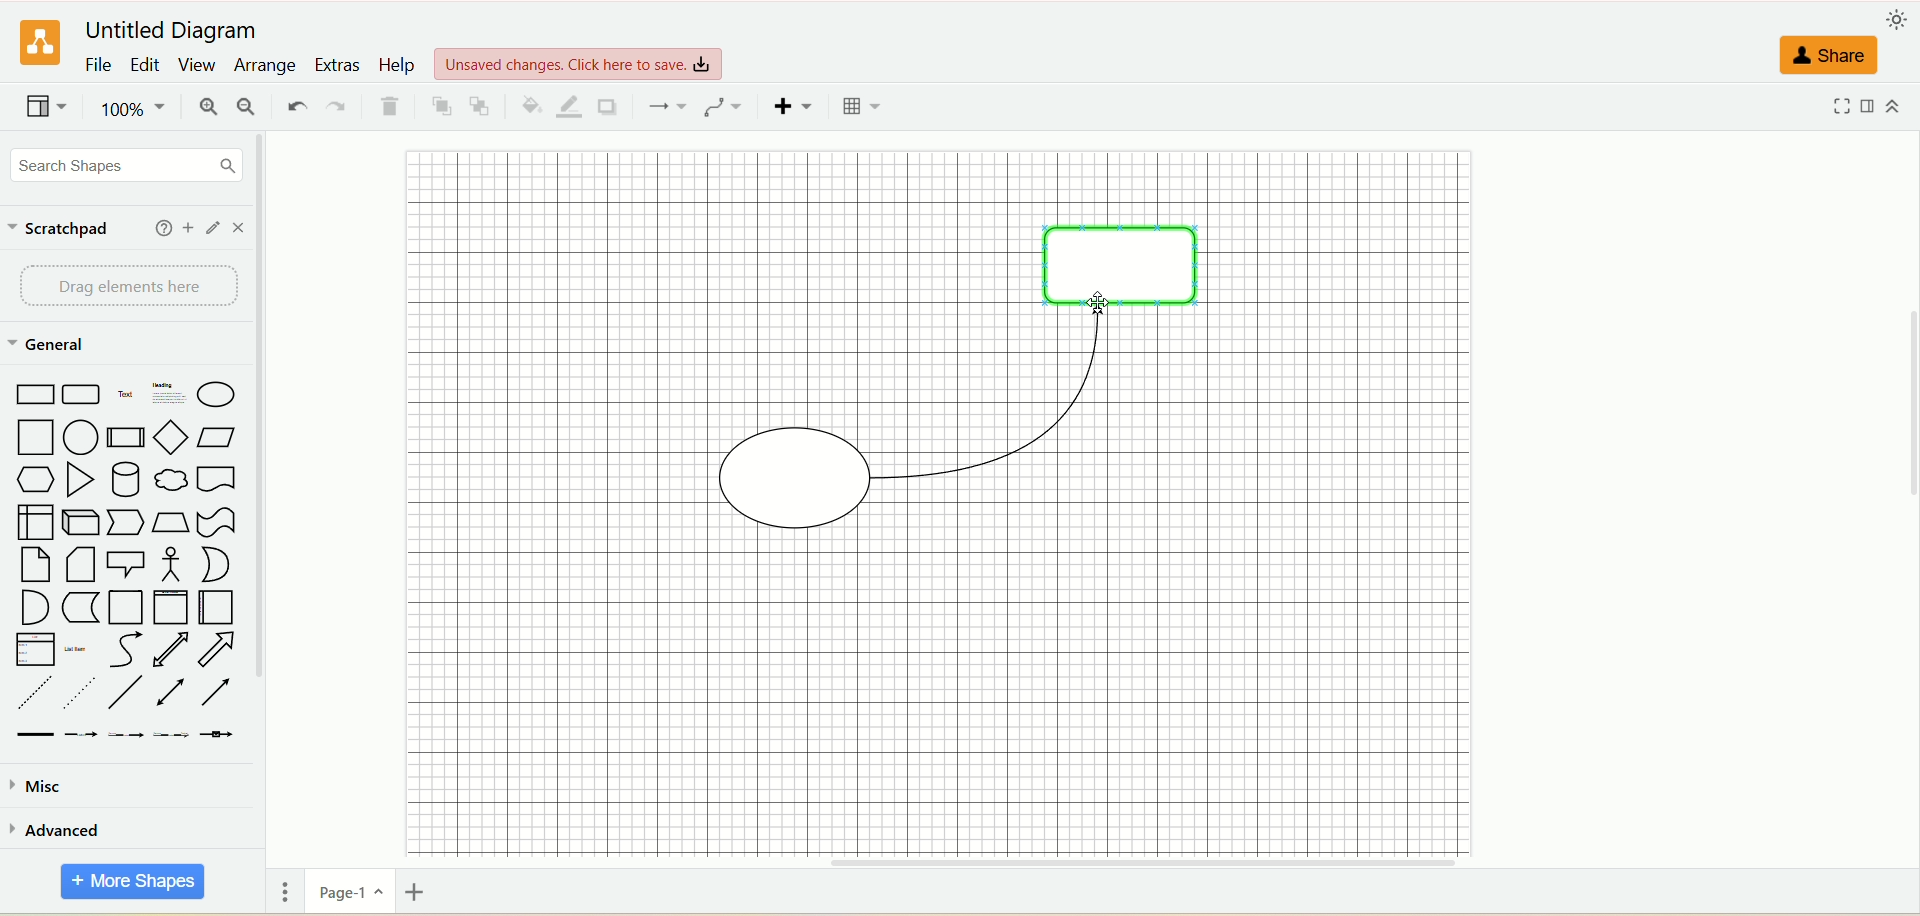 This screenshot has height=916, width=1920. I want to click on insert page, so click(422, 895).